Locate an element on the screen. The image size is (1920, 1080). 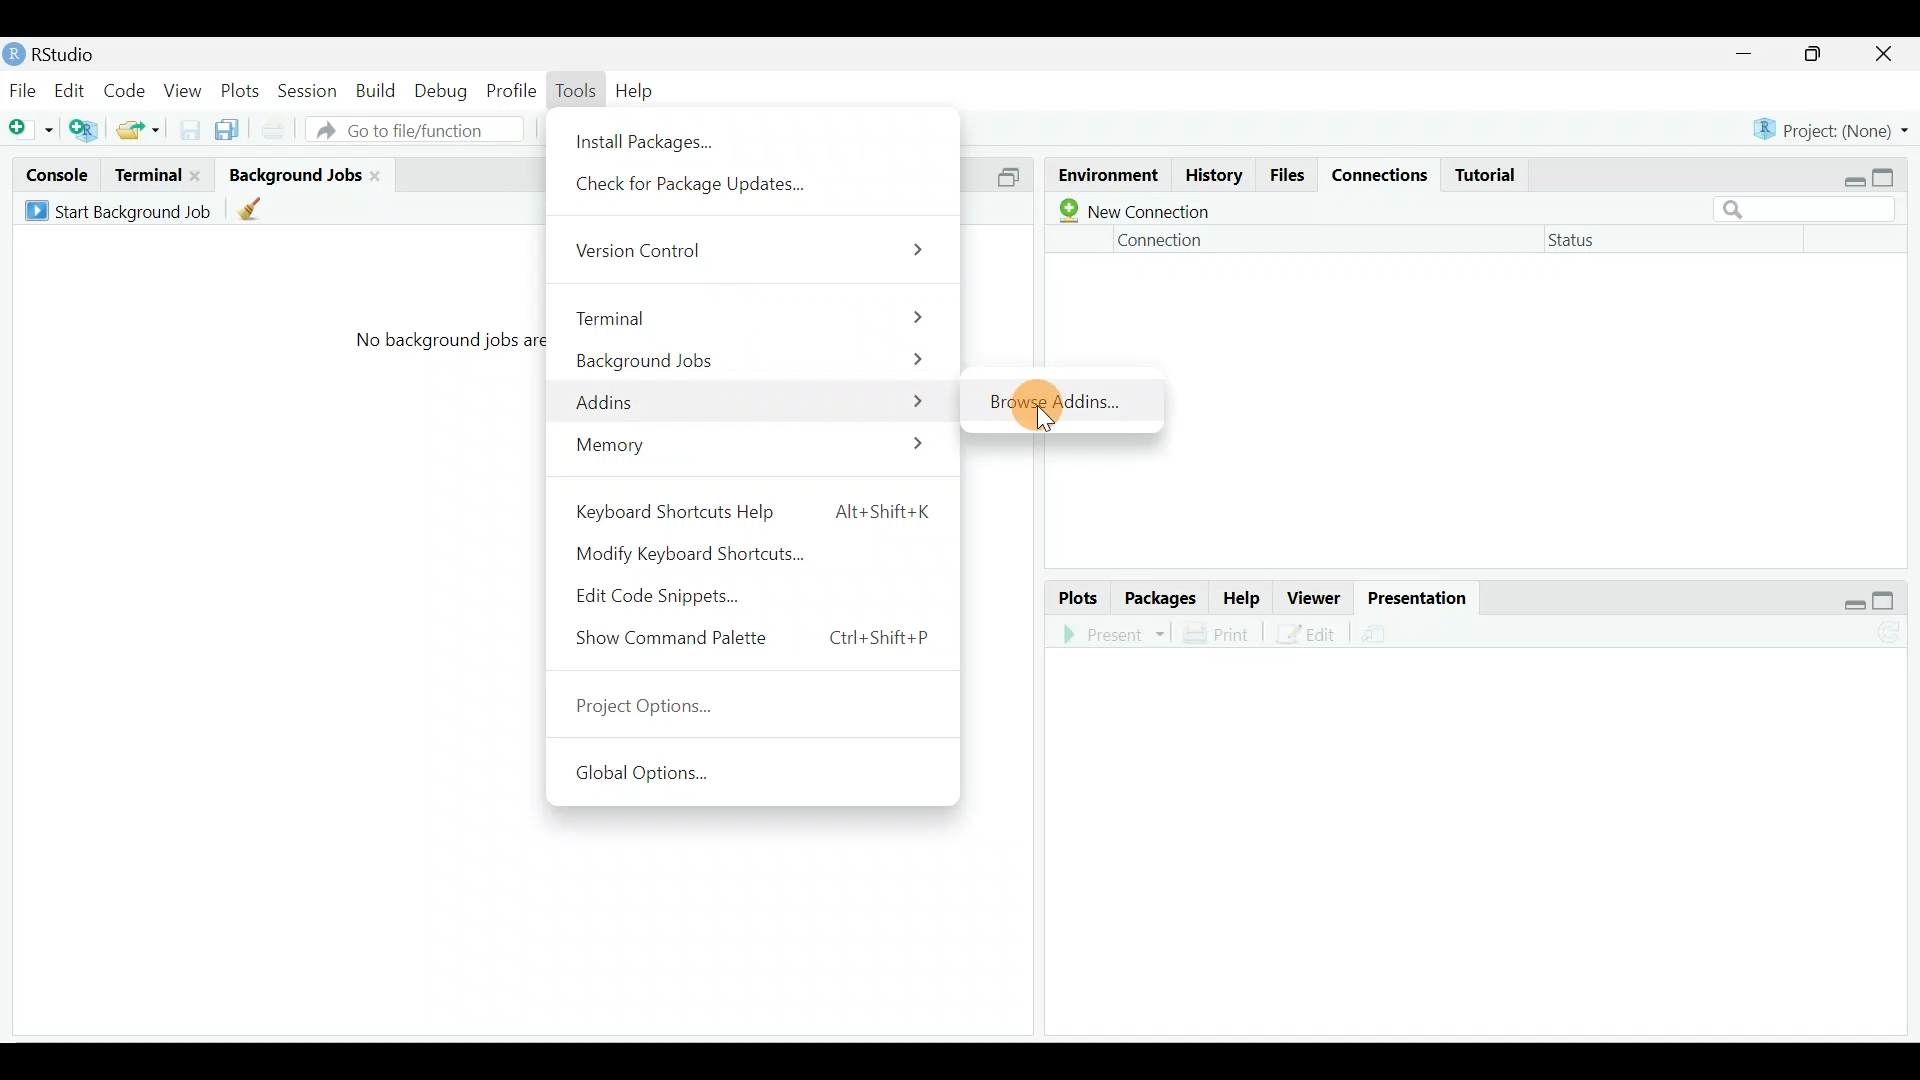
Terminal is located at coordinates (148, 175).